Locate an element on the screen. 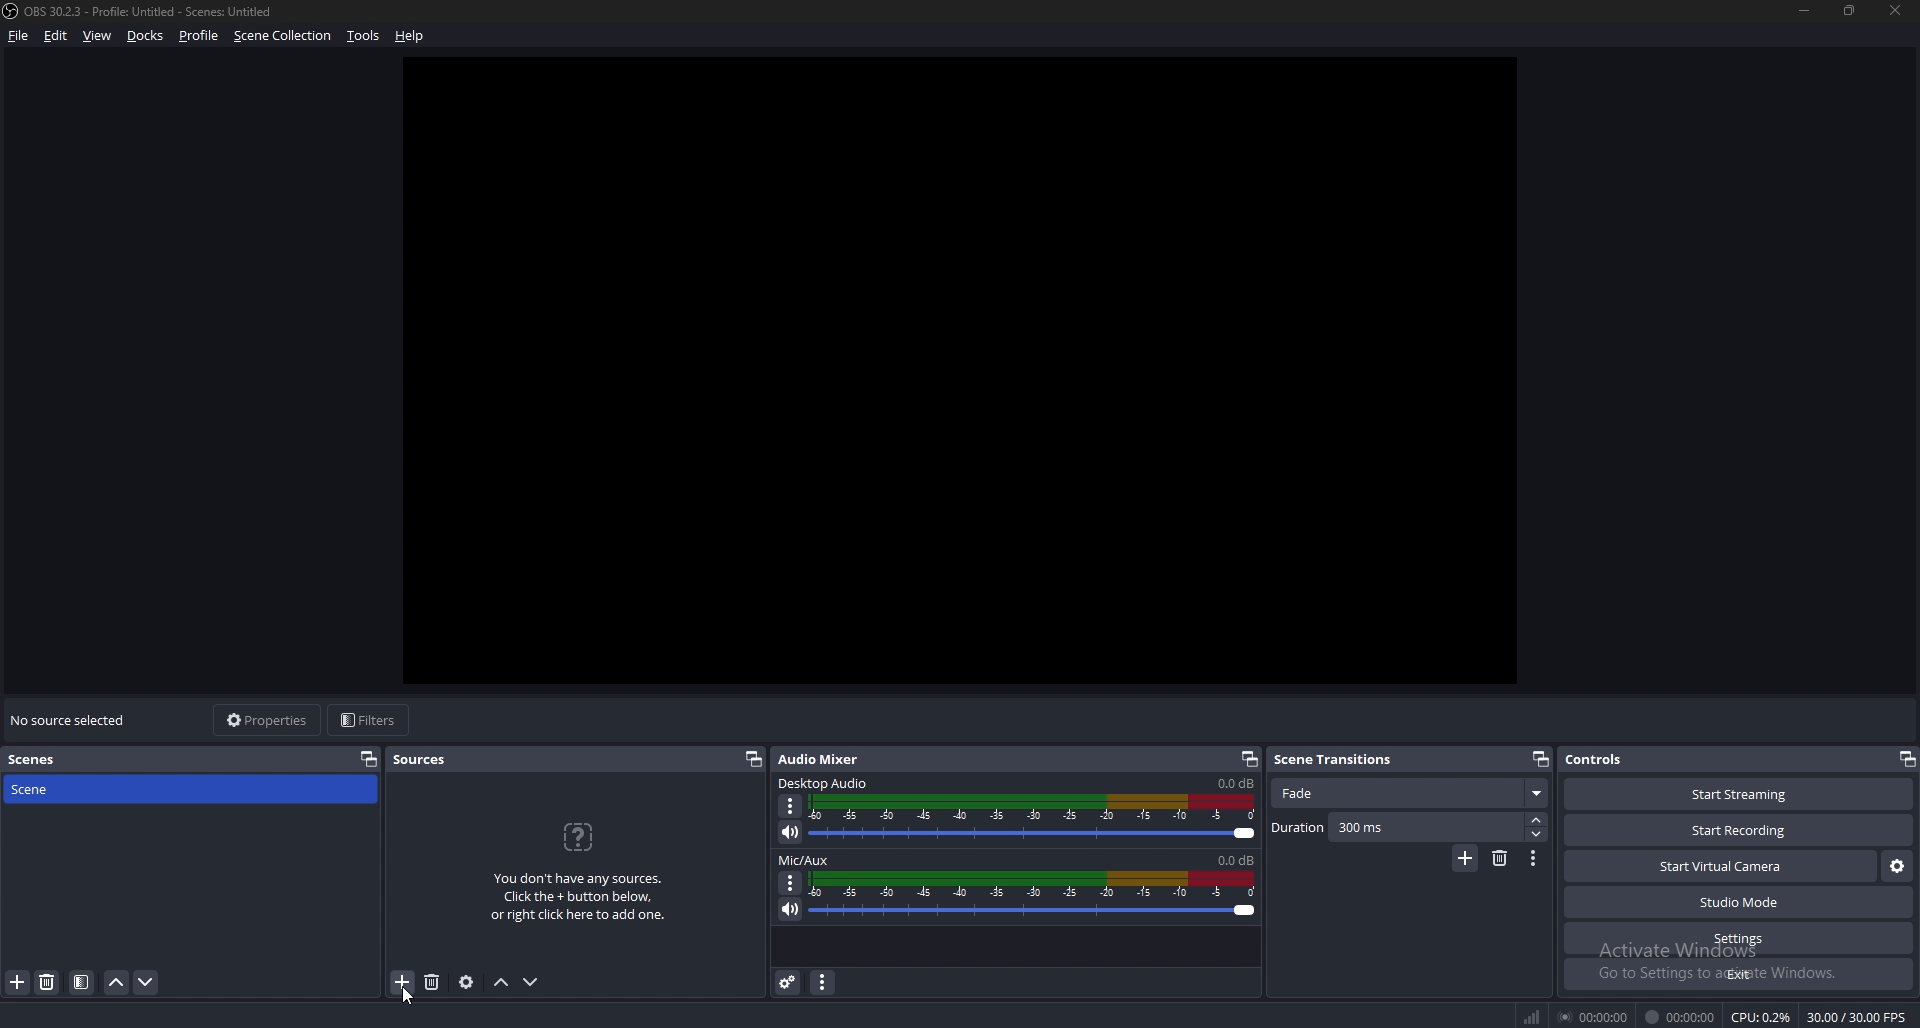 Image resolution: width=1920 pixels, height=1028 pixels. Pop out is located at coordinates (1249, 760).